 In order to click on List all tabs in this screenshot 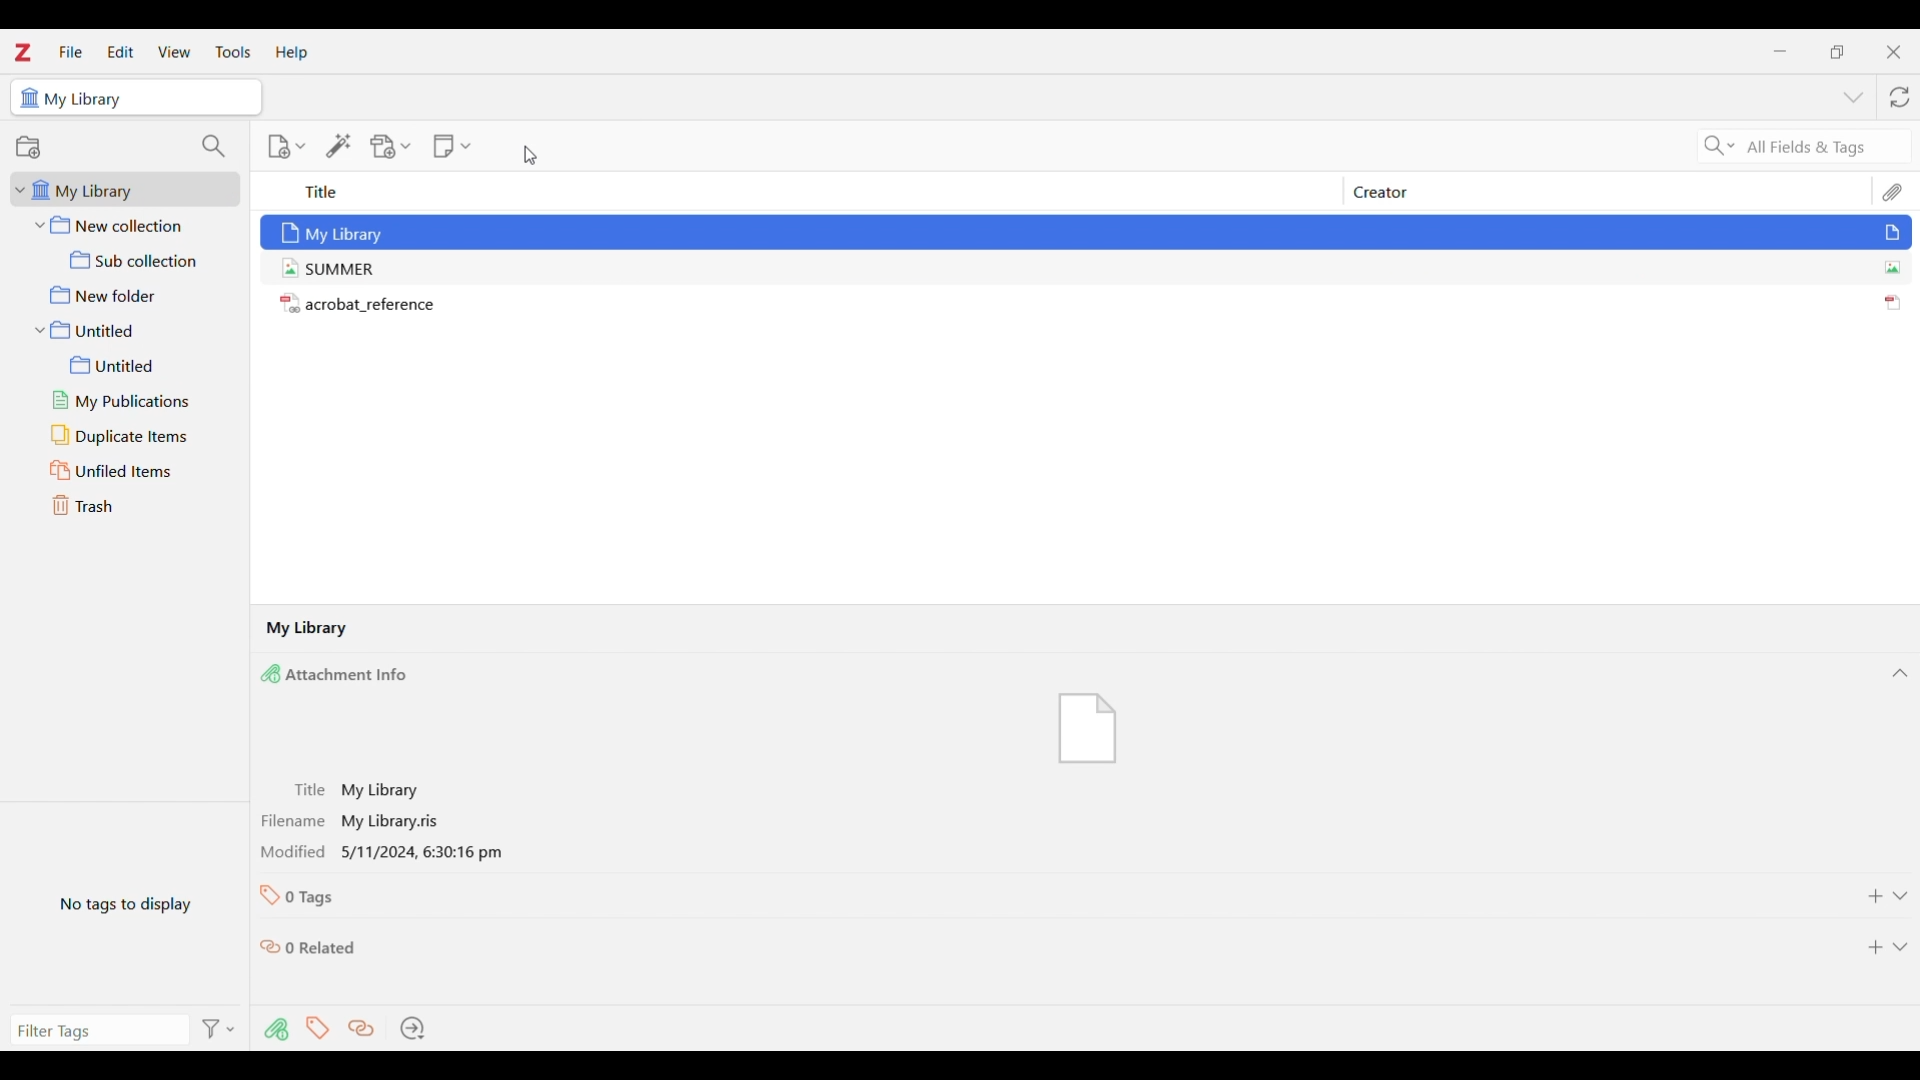, I will do `click(1853, 97)`.